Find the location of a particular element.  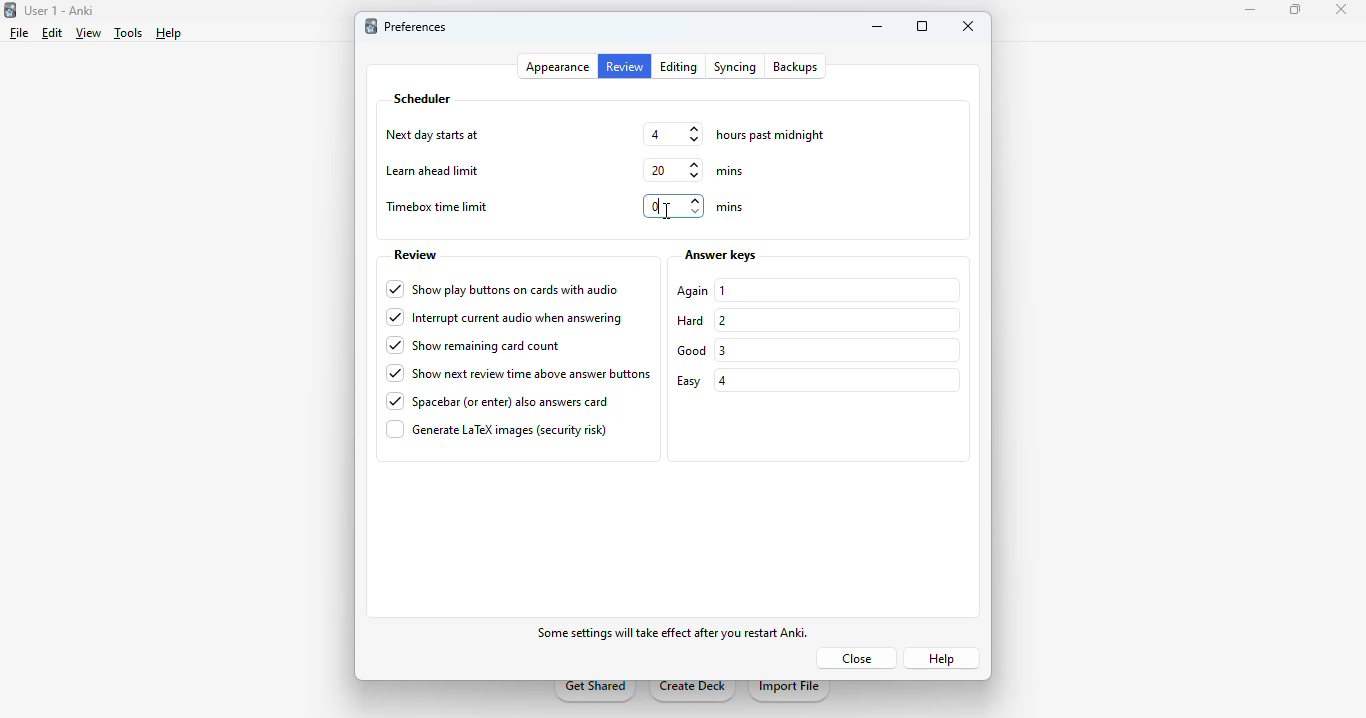

learn ahead limit is located at coordinates (432, 171).